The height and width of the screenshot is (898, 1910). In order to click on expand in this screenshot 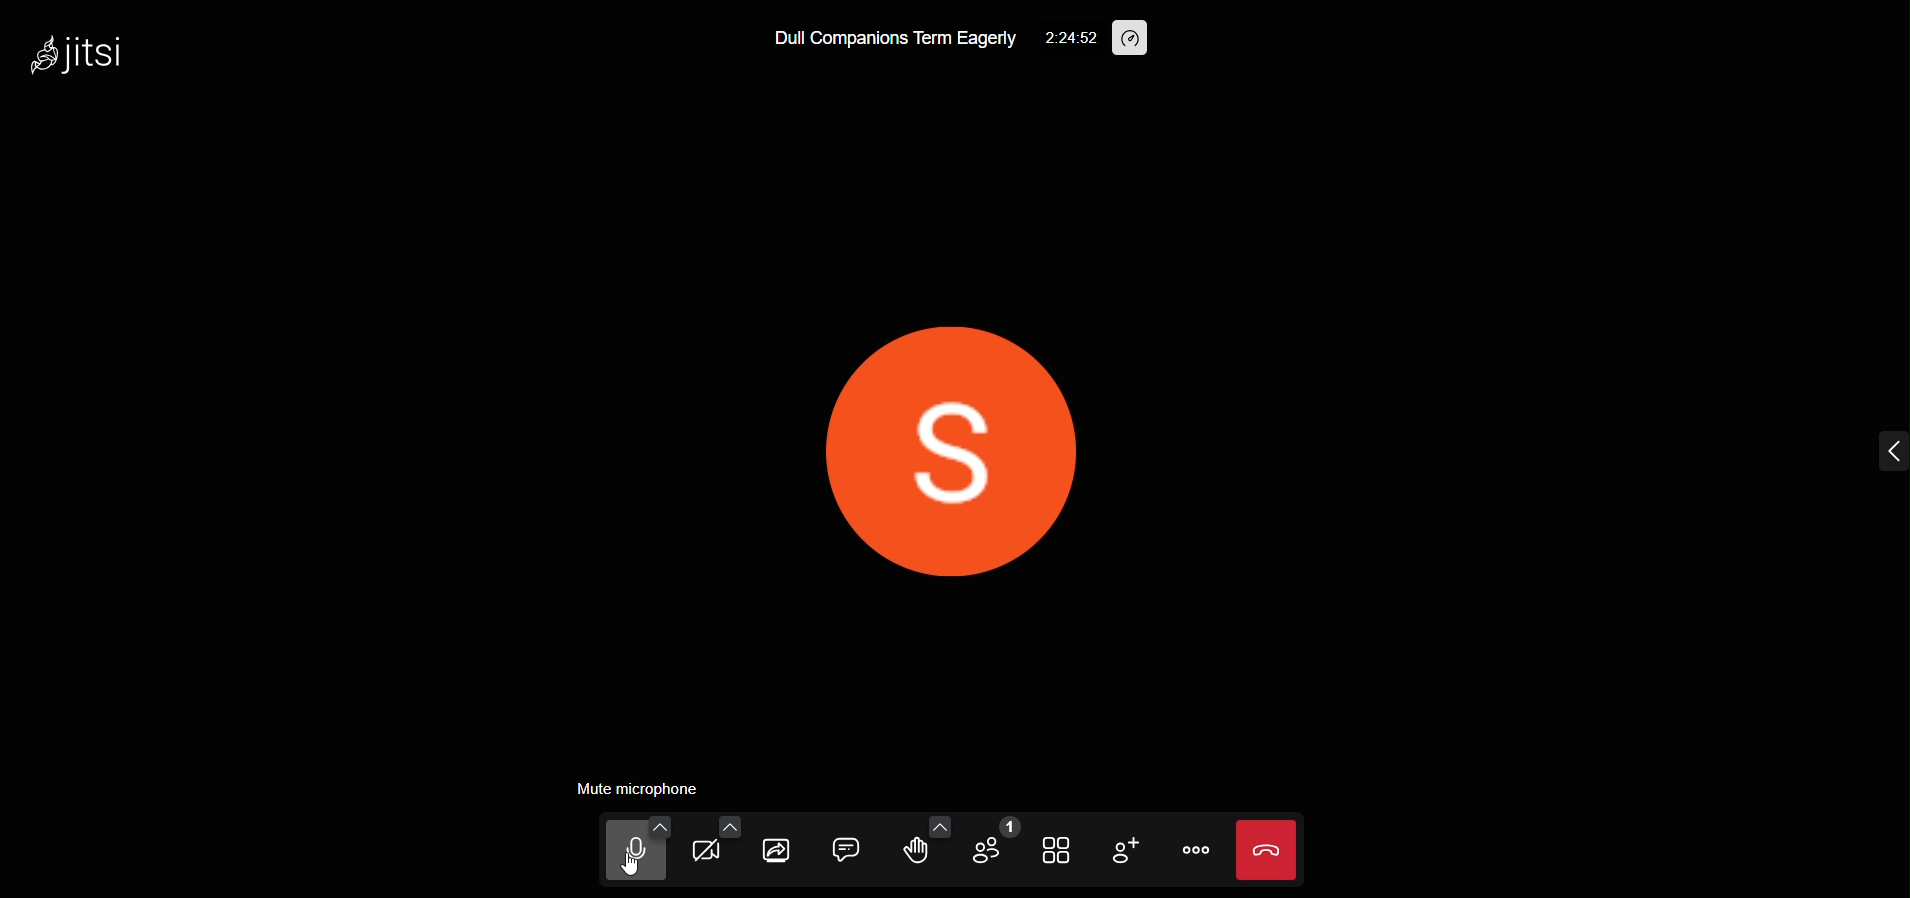, I will do `click(1886, 456)`.